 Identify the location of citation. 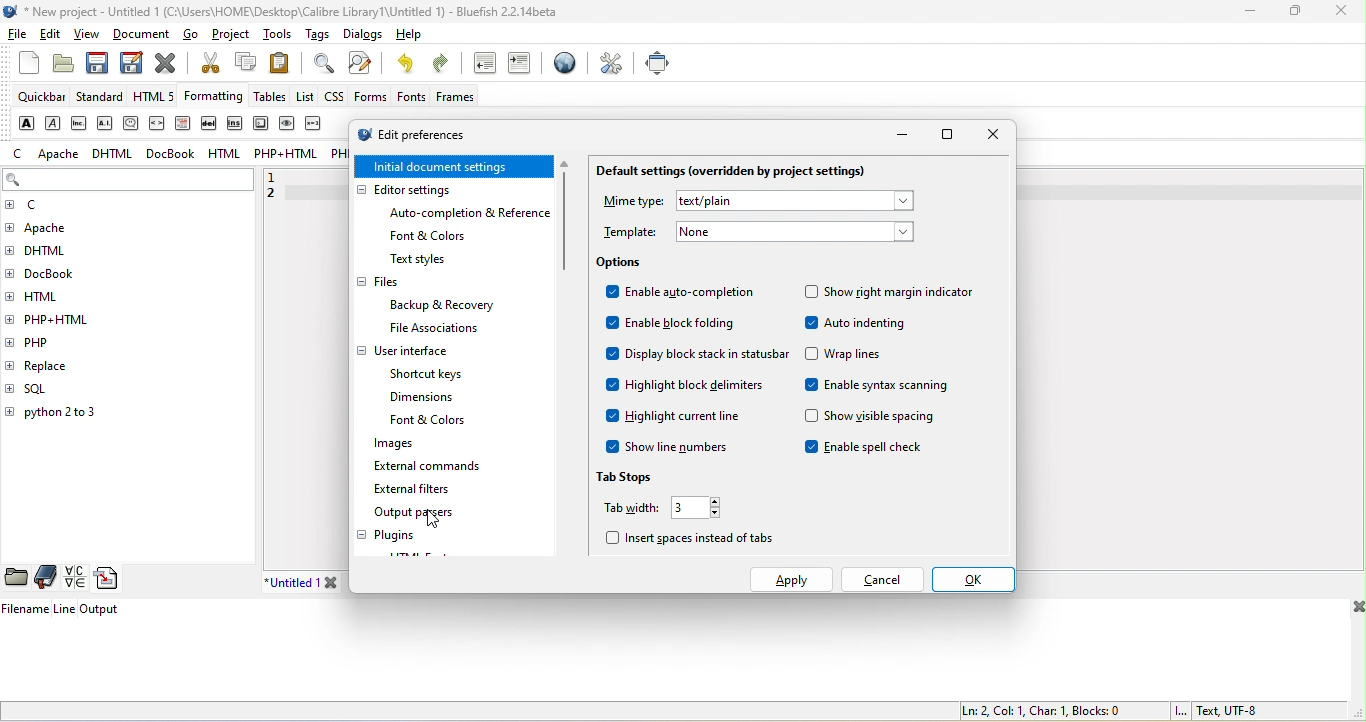
(130, 122).